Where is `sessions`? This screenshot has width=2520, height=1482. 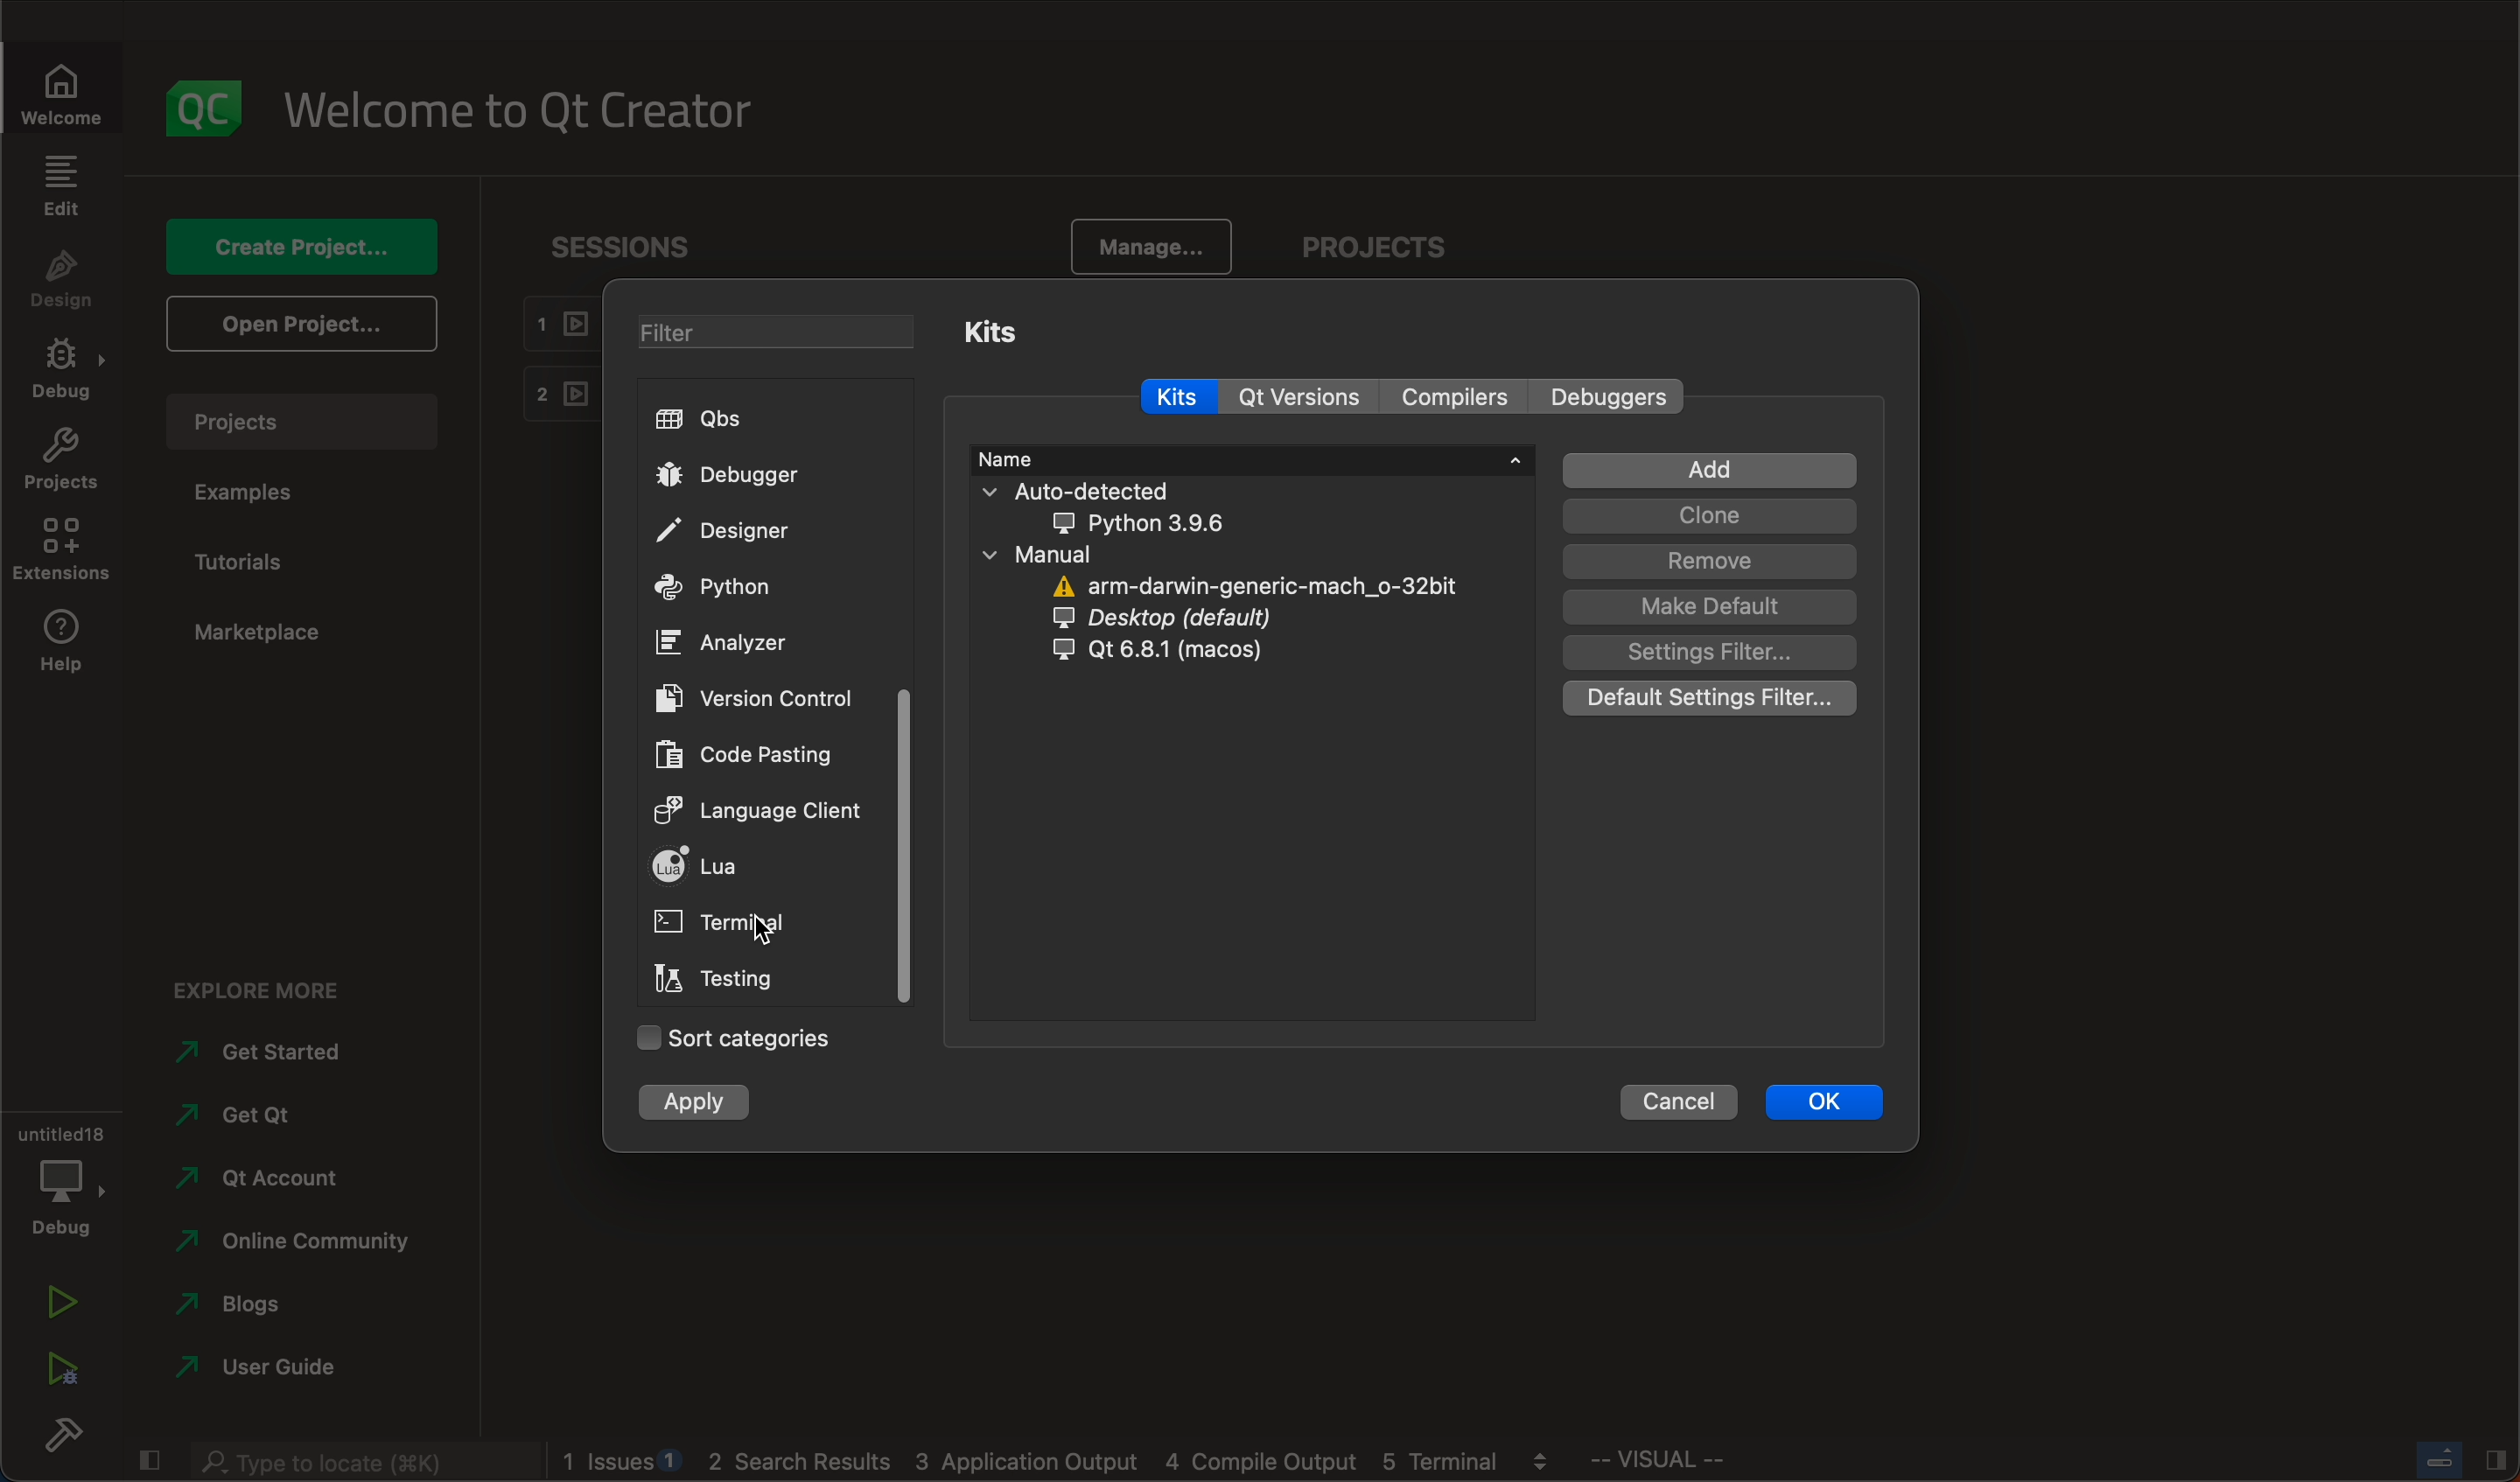
sessions is located at coordinates (610, 241).